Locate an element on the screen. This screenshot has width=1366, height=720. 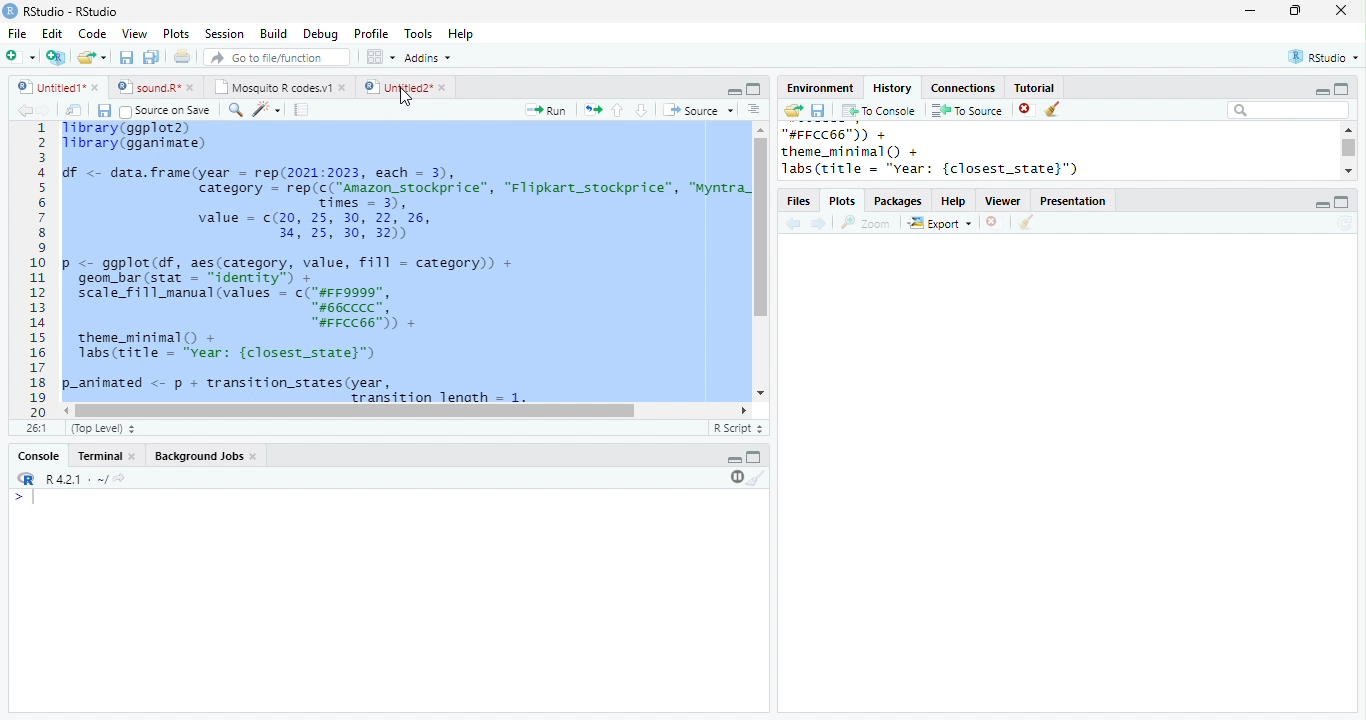
open folder is located at coordinates (794, 110).